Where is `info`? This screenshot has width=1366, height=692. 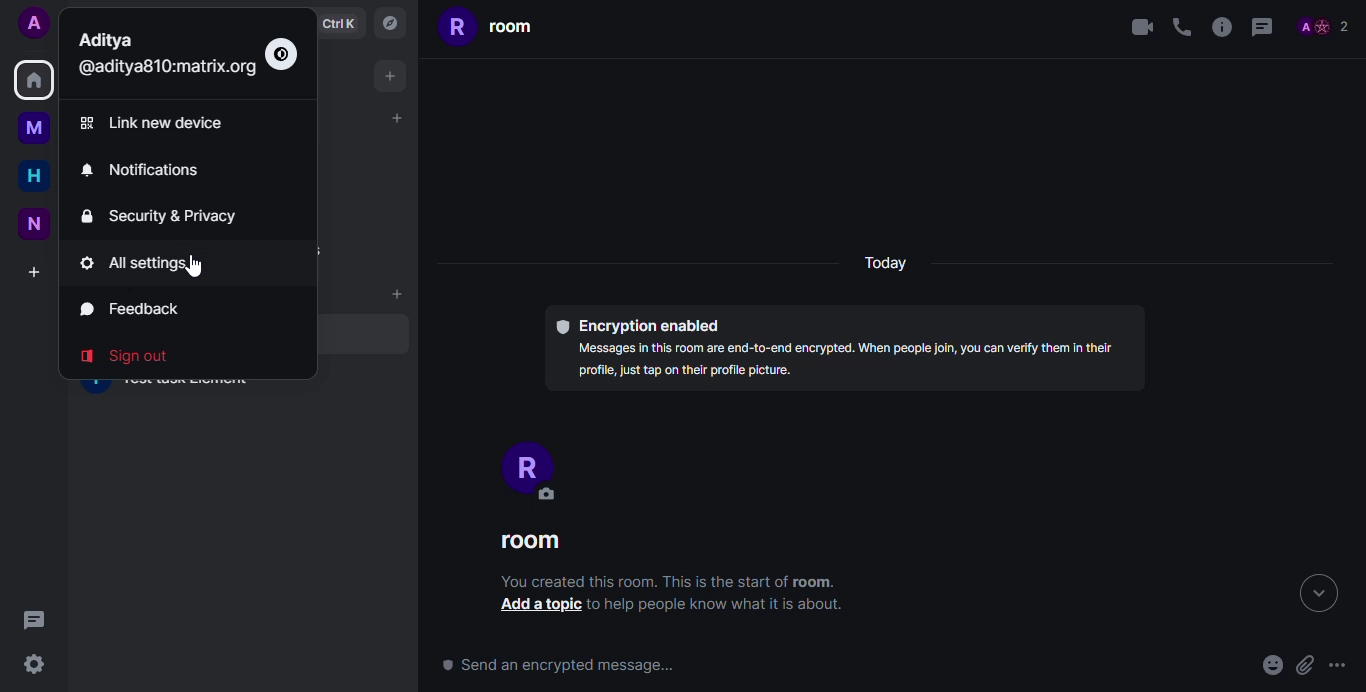
info is located at coordinates (1221, 28).